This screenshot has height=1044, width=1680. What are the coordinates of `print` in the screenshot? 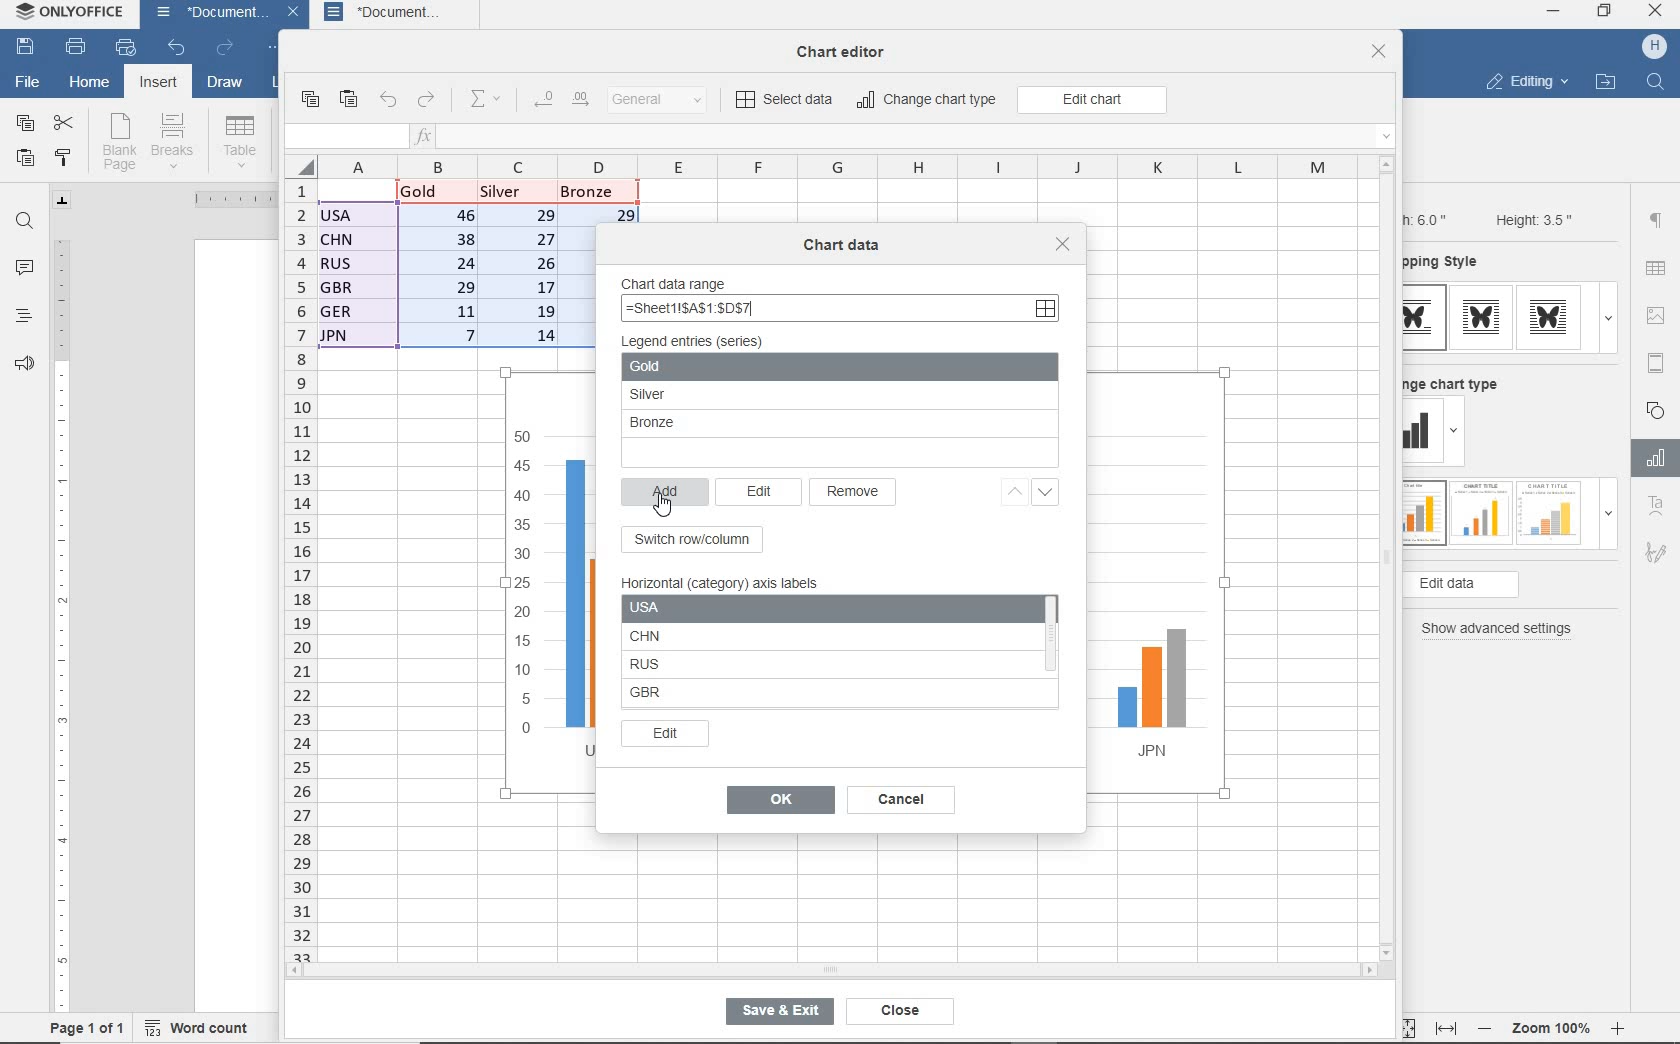 It's located at (75, 48).